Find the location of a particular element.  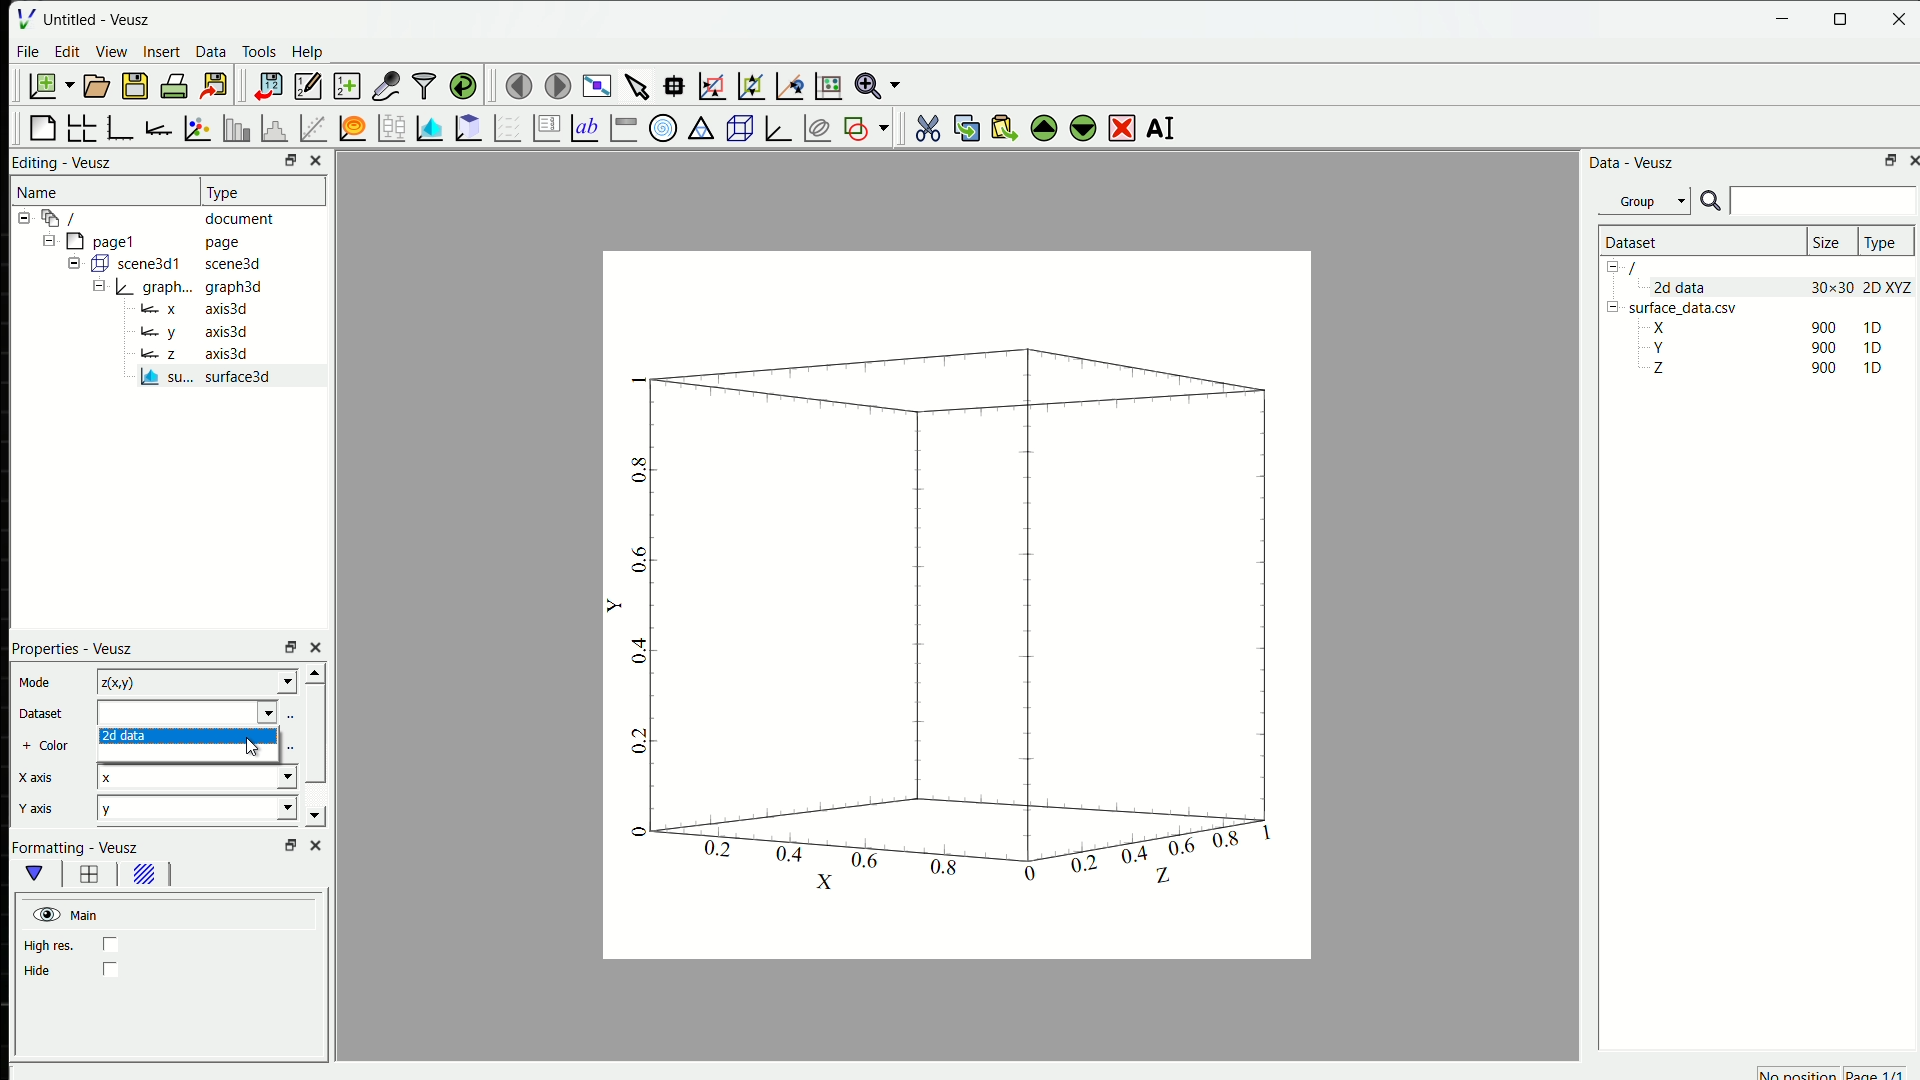

Mode is located at coordinates (36, 680).